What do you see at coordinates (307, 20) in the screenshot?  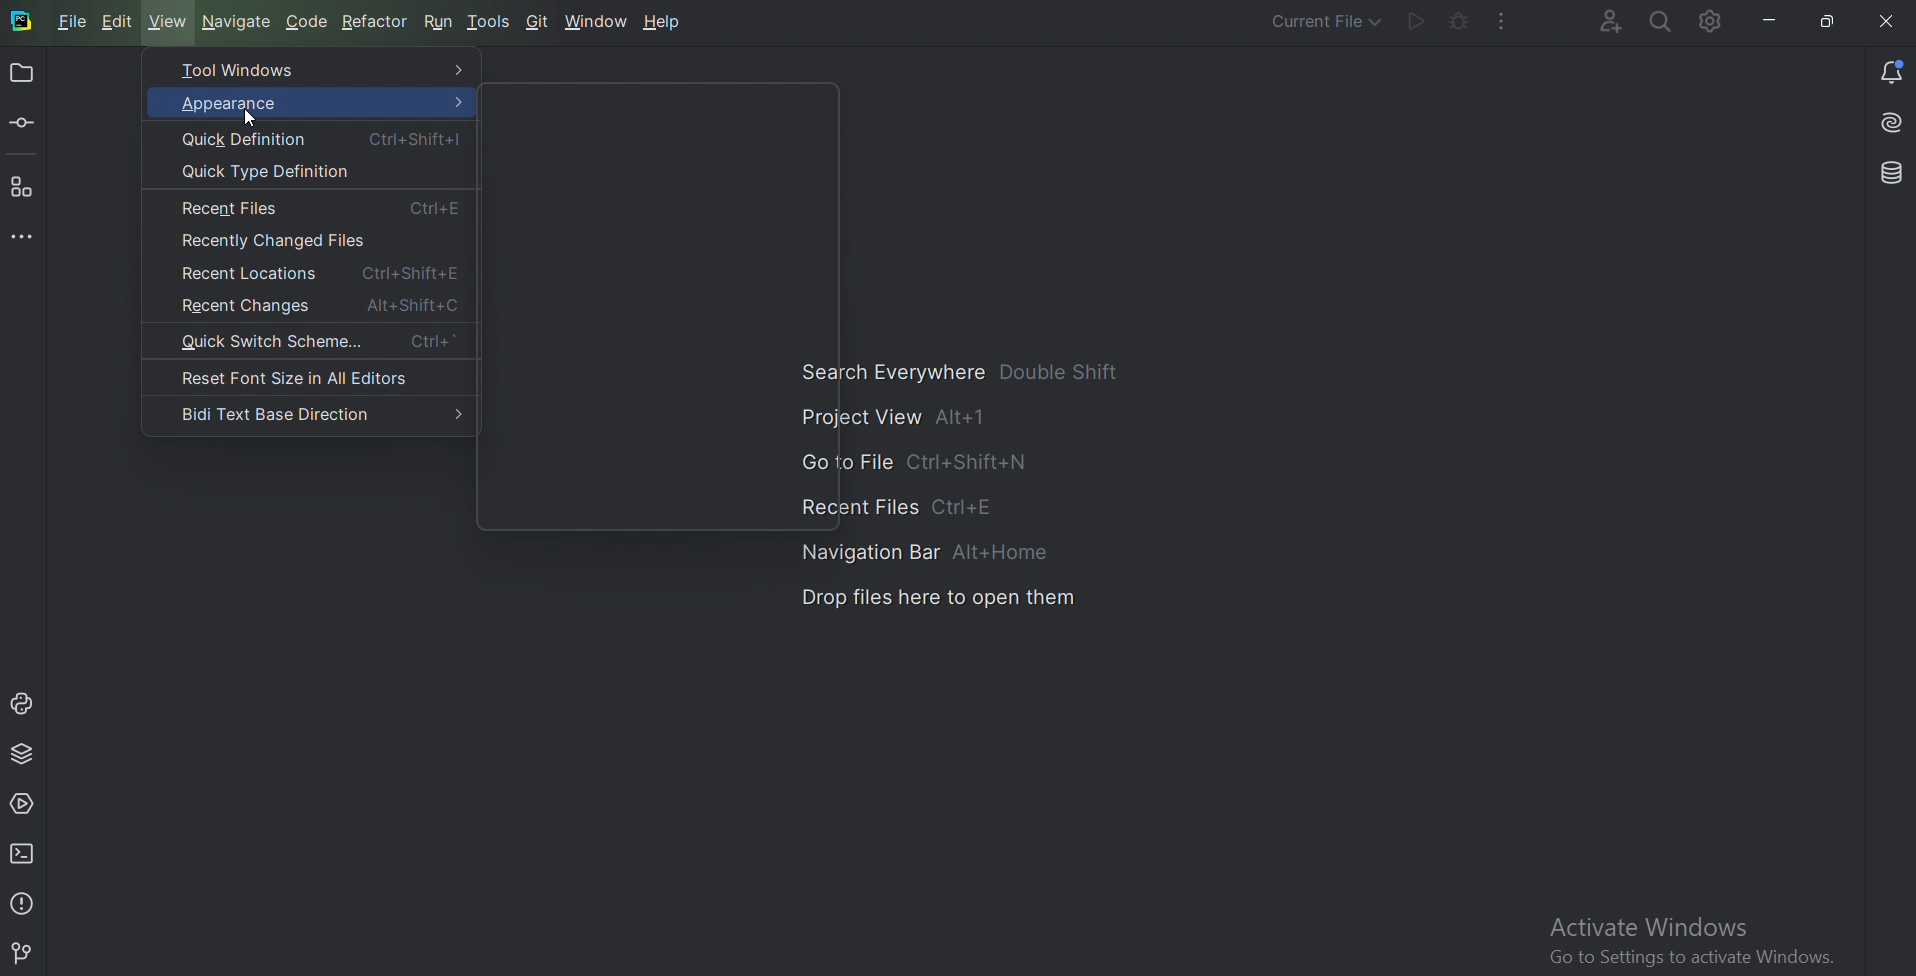 I see `Code` at bounding box center [307, 20].